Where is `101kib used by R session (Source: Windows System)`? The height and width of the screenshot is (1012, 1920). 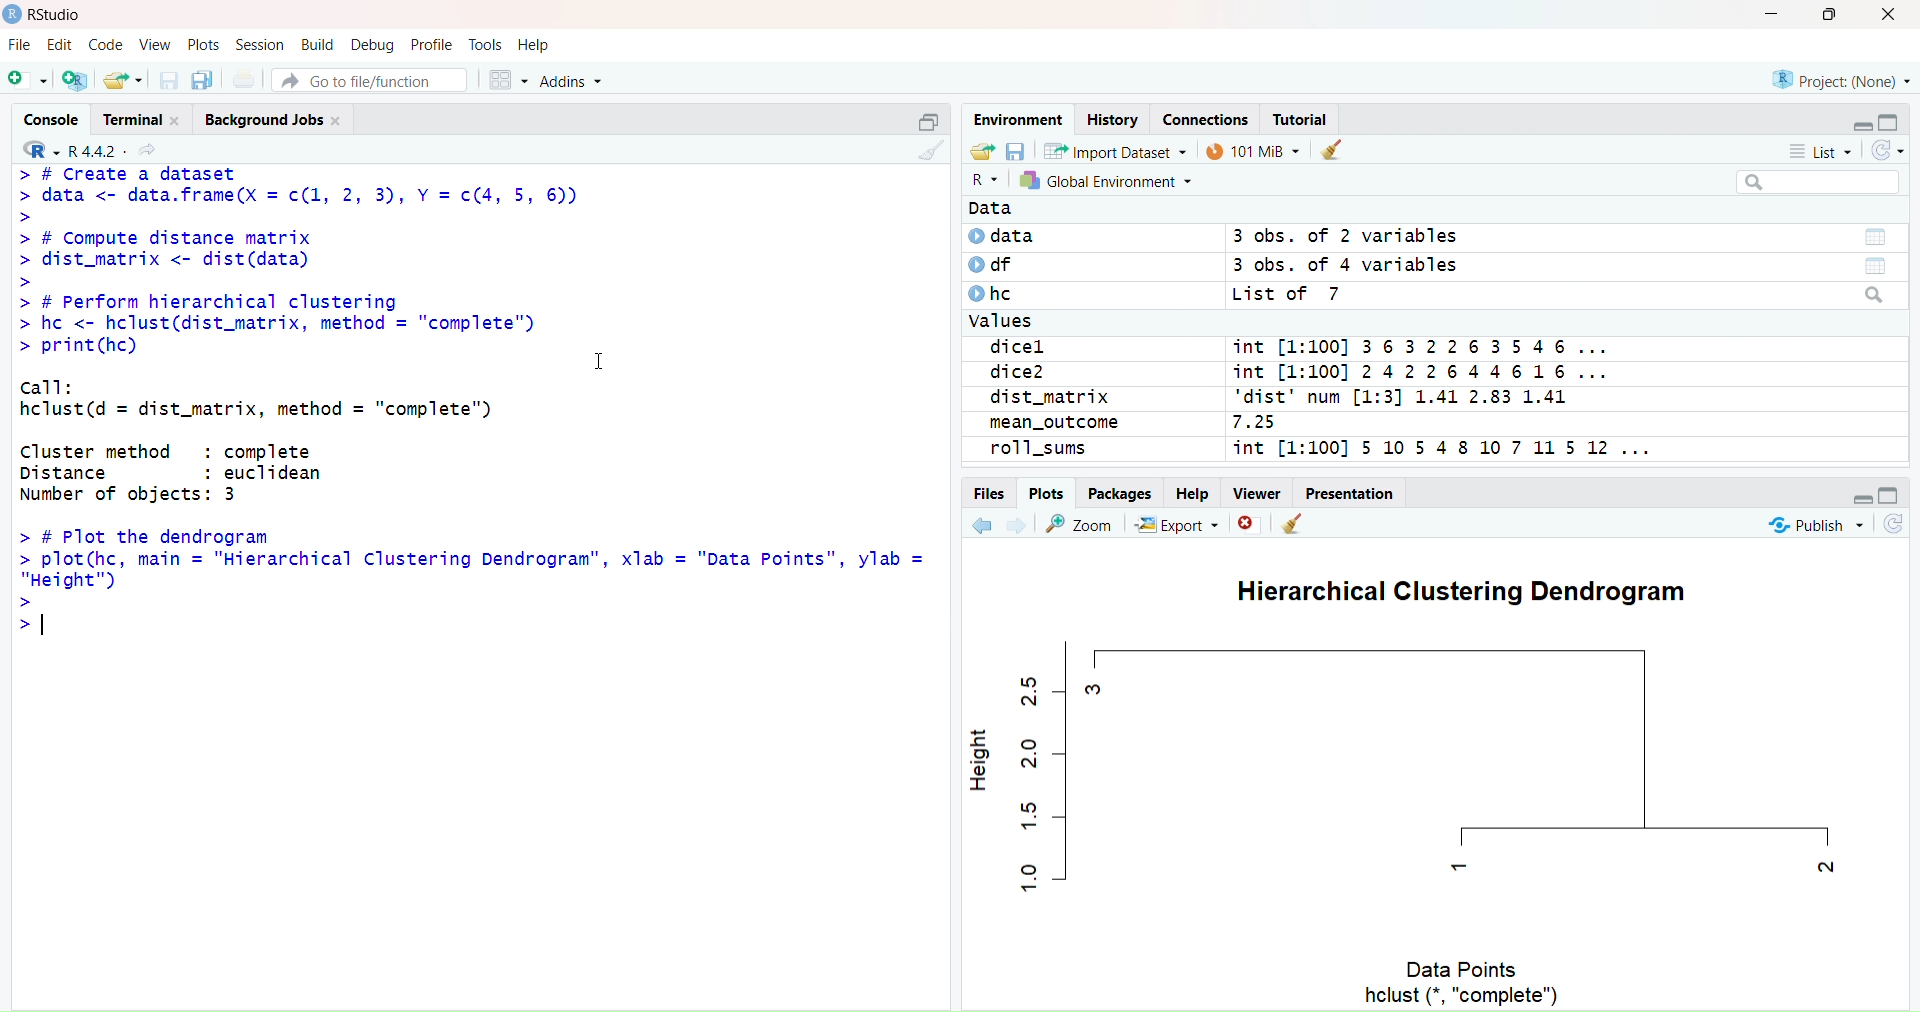
101kib used by R session (Source: Windows System) is located at coordinates (1253, 149).